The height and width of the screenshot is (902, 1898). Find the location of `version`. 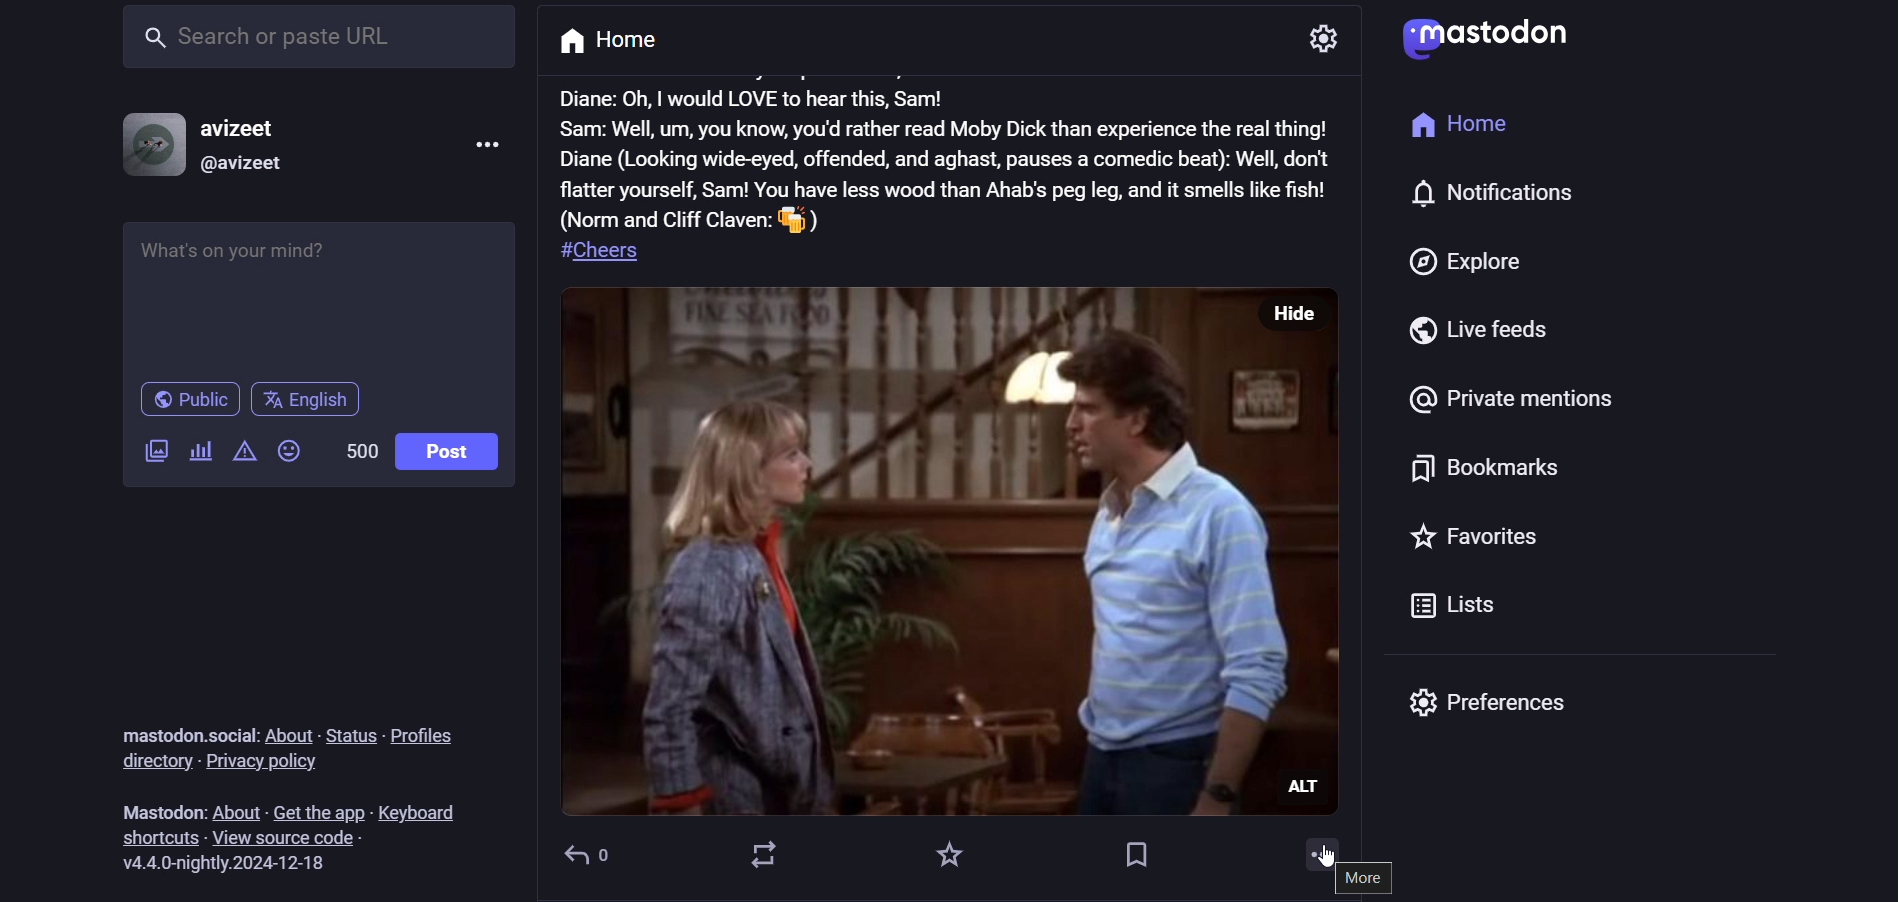

version is located at coordinates (226, 869).